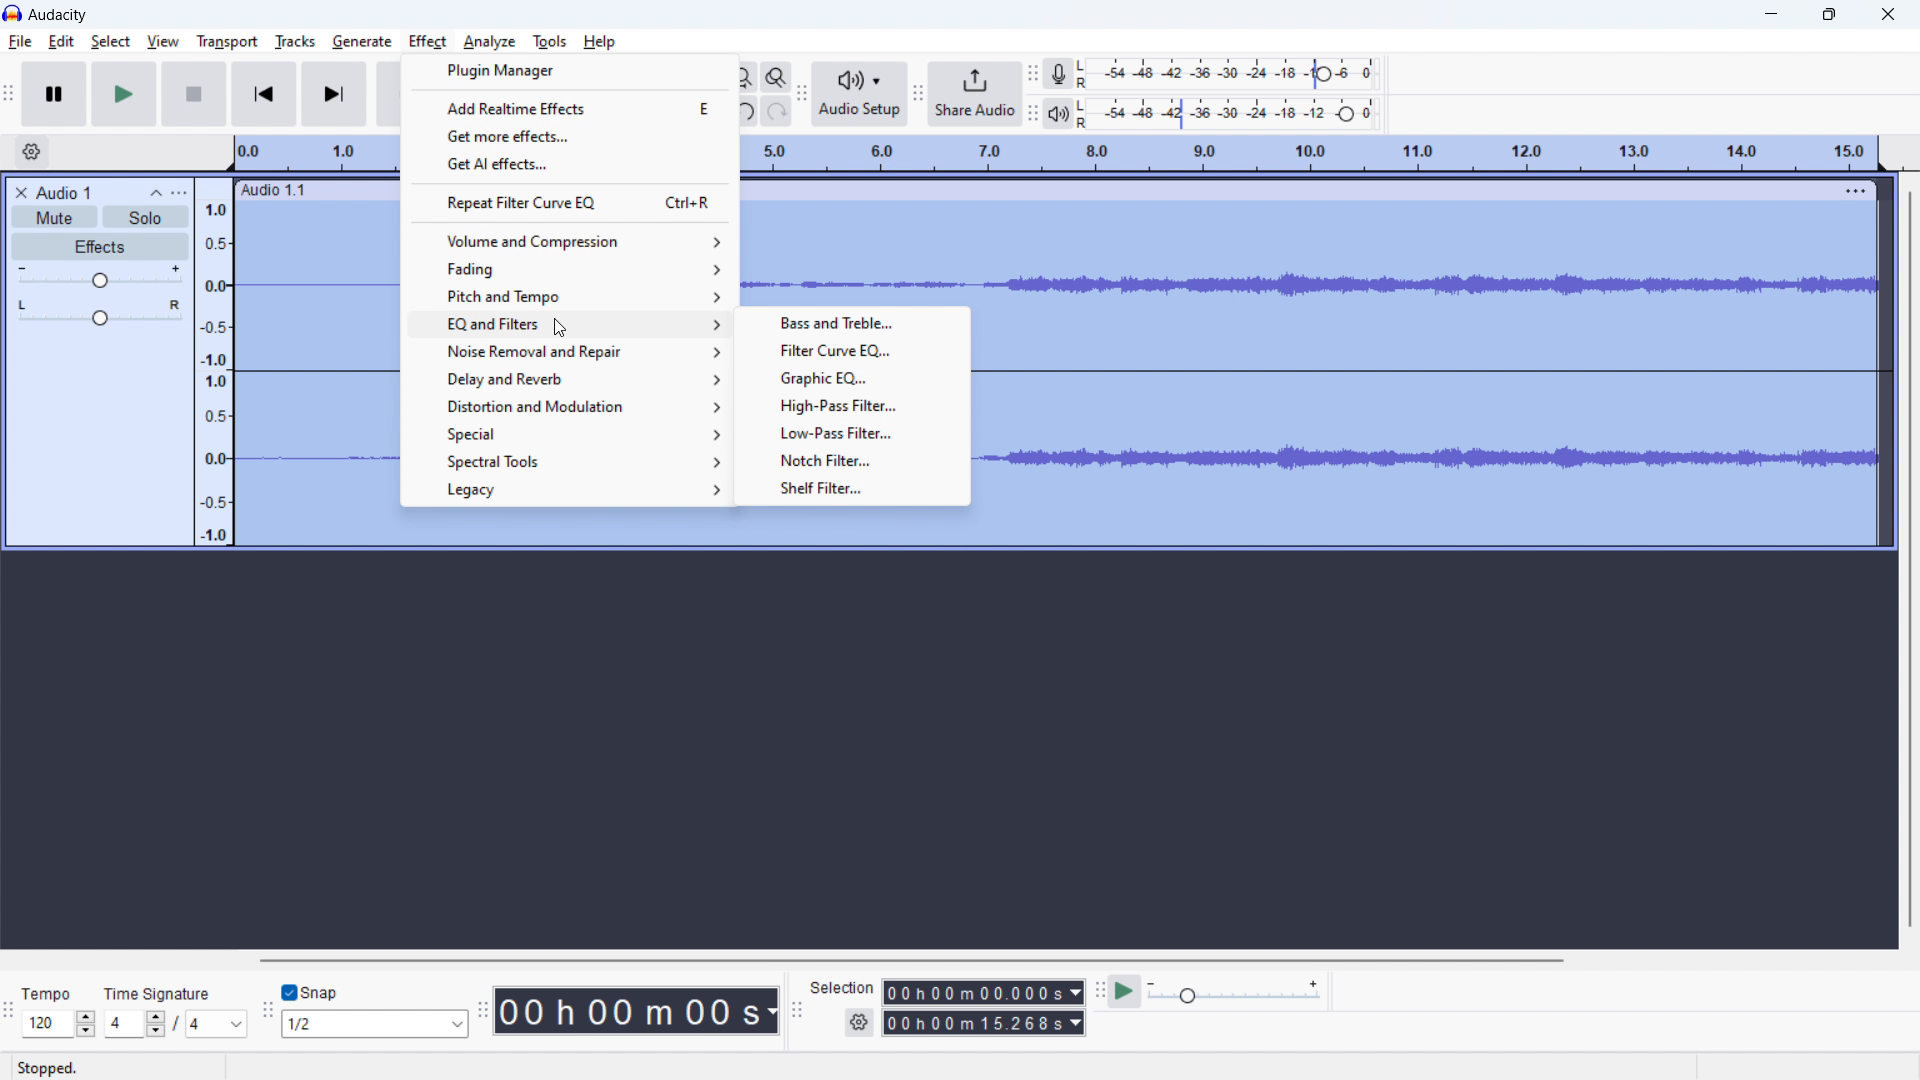  I want to click on EQ and filters, so click(568, 324).